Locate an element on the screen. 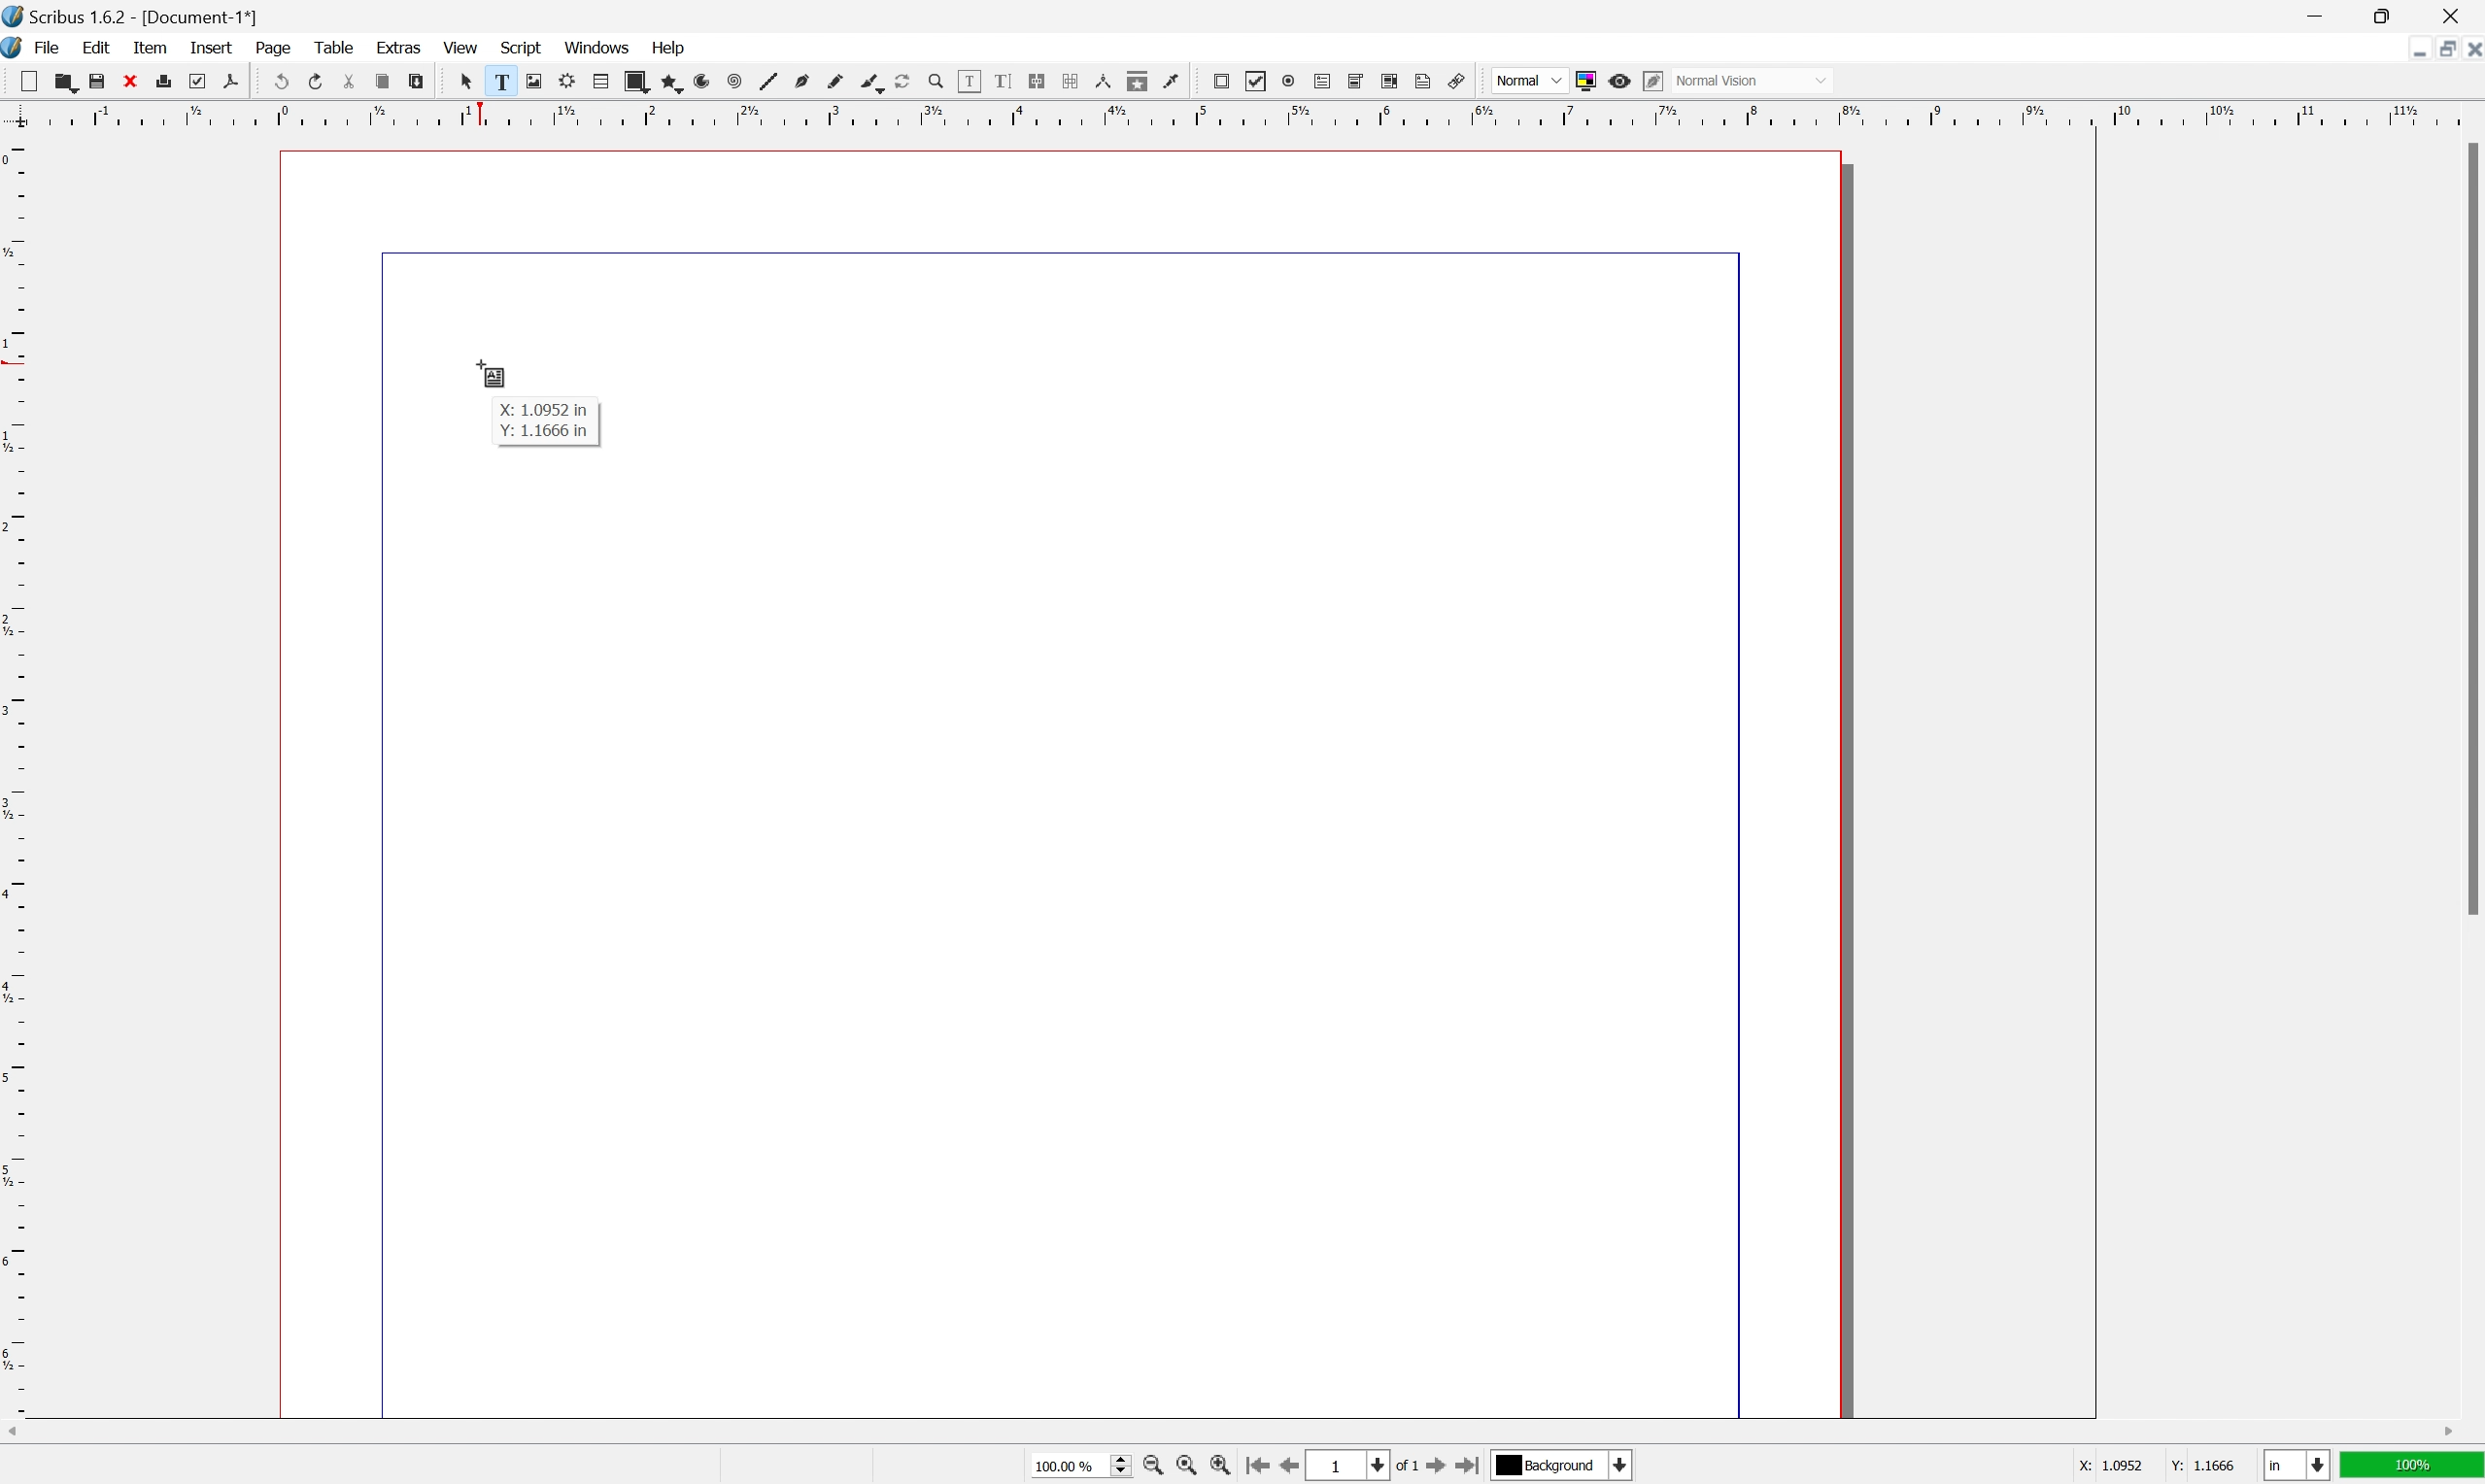 The height and width of the screenshot is (1484, 2485). pdf checkbox is located at coordinates (1257, 82).